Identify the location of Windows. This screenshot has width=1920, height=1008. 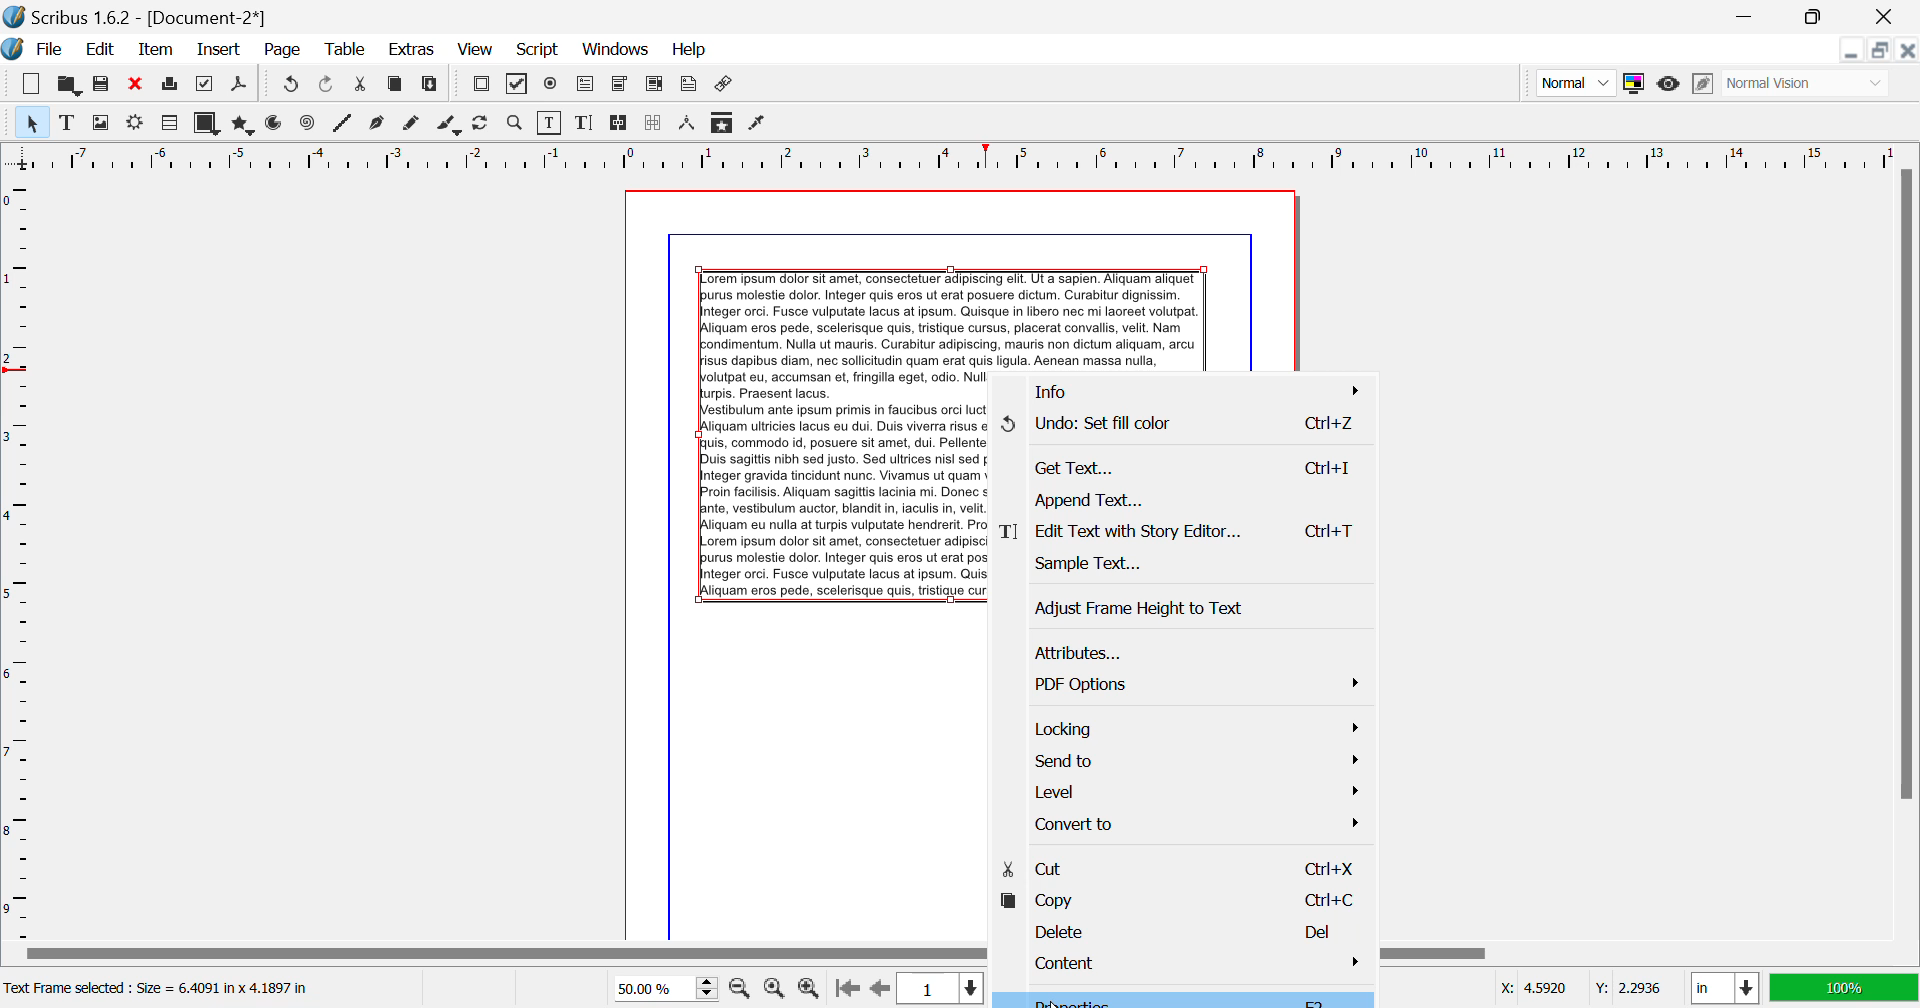
(616, 49).